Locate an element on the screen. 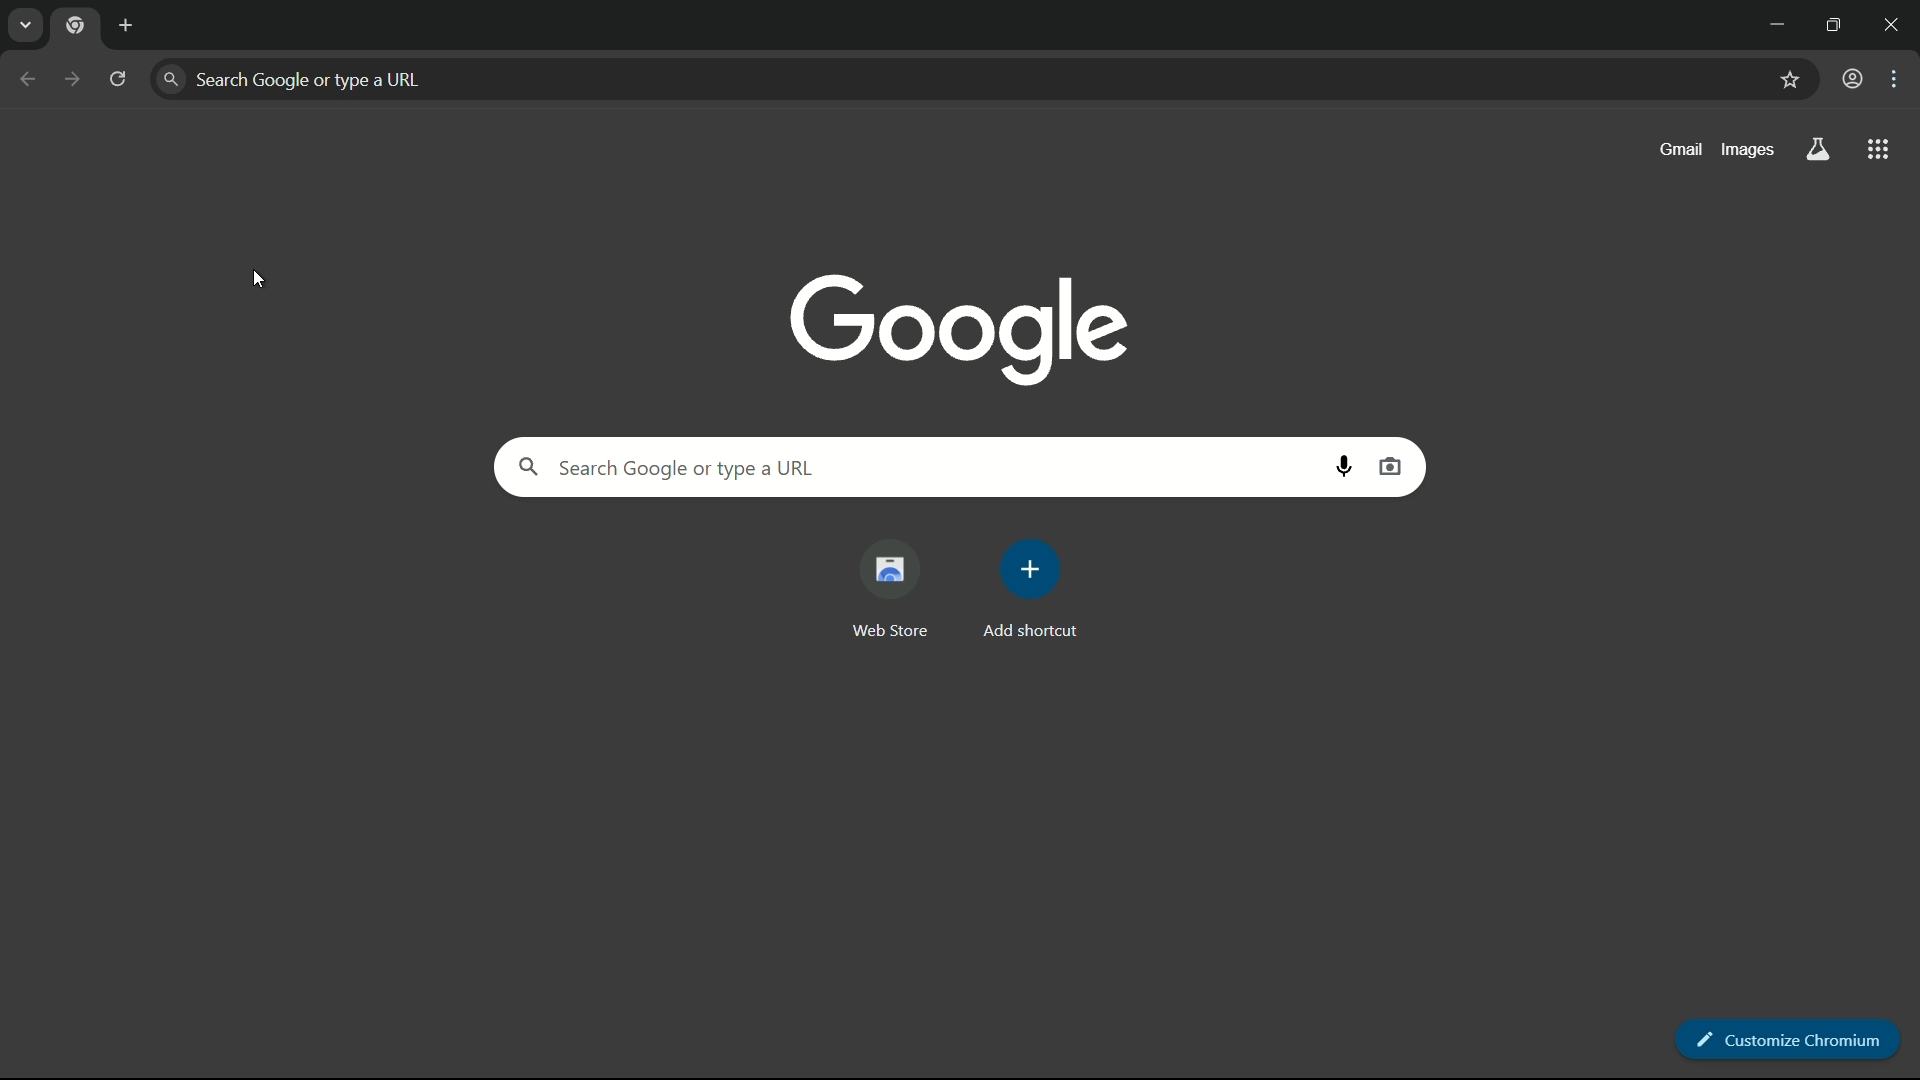  add shortcut is located at coordinates (1029, 591).